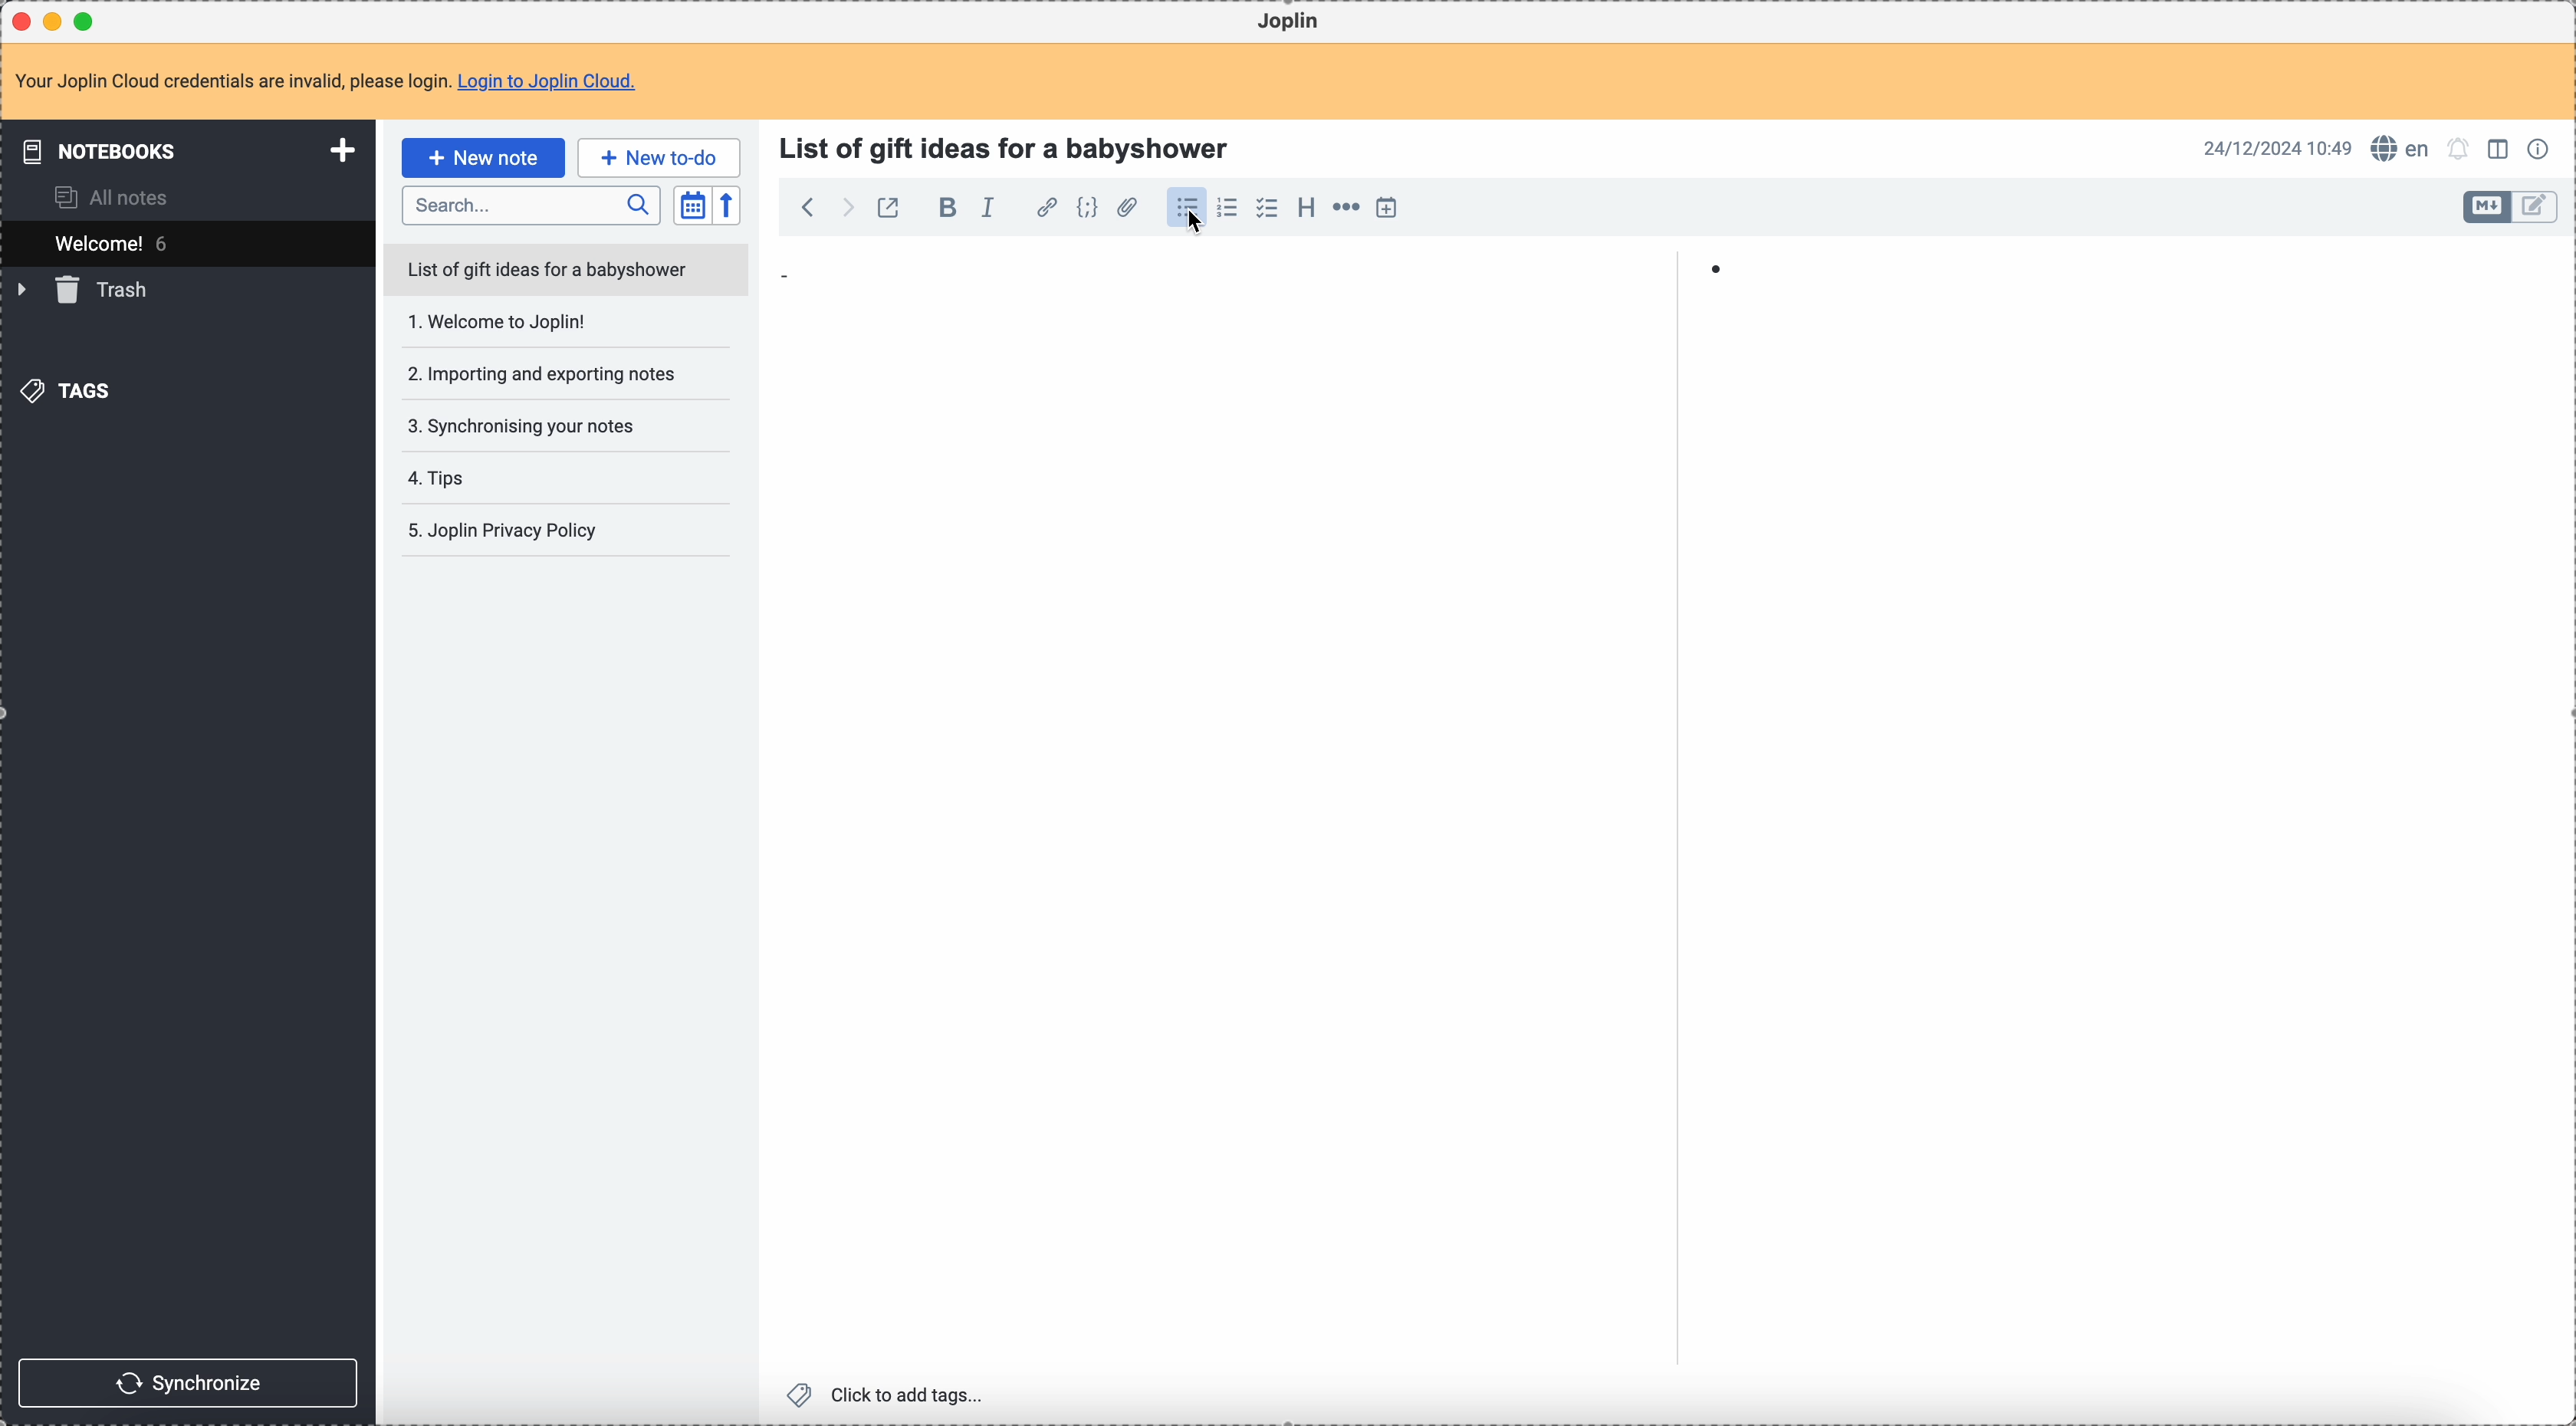 This screenshot has height=1426, width=2576. I want to click on heading, so click(1306, 212).